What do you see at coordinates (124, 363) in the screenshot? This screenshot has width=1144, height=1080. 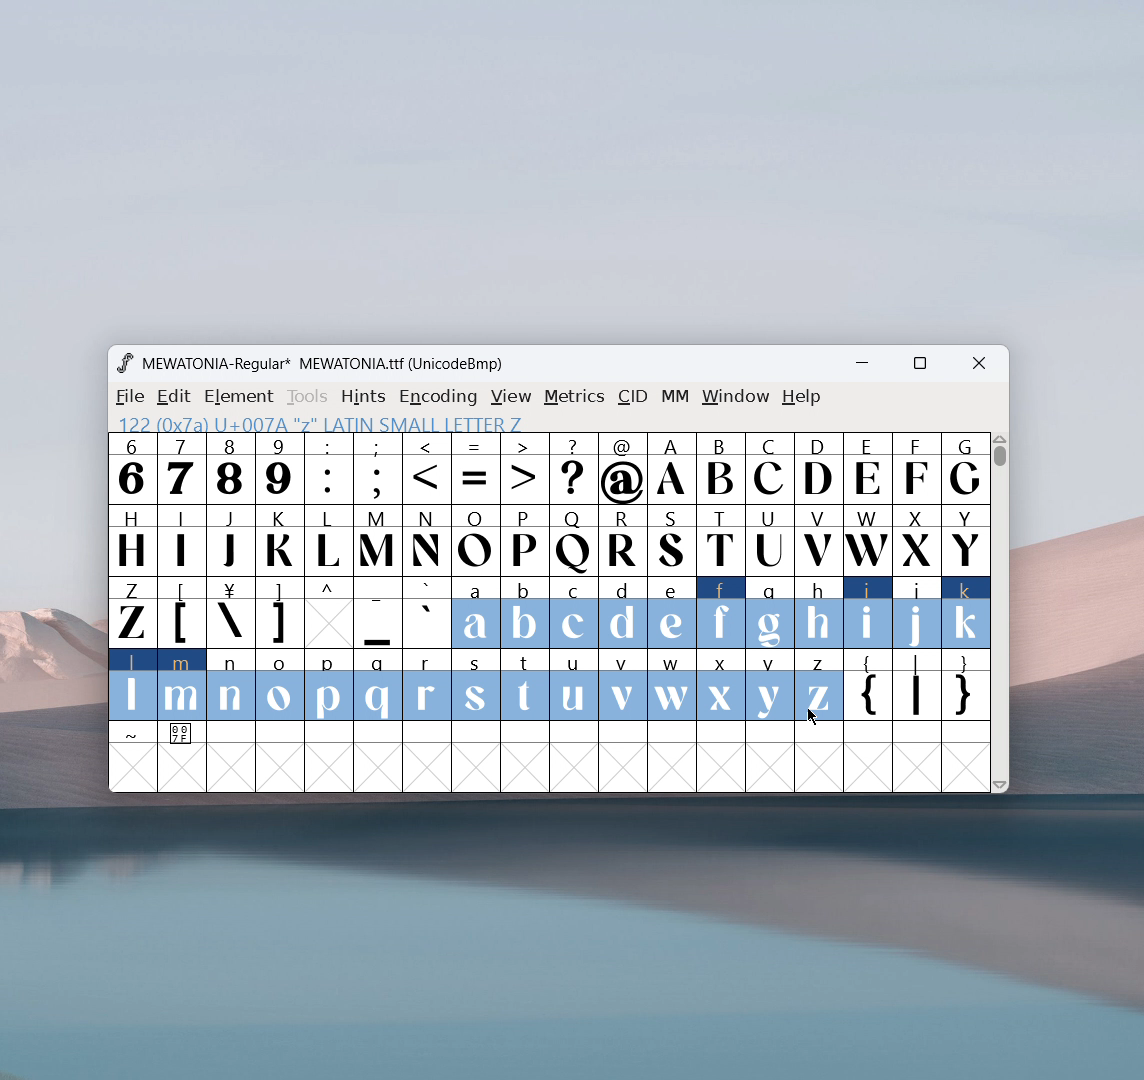 I see `logo` at bounding box center [124, 363].